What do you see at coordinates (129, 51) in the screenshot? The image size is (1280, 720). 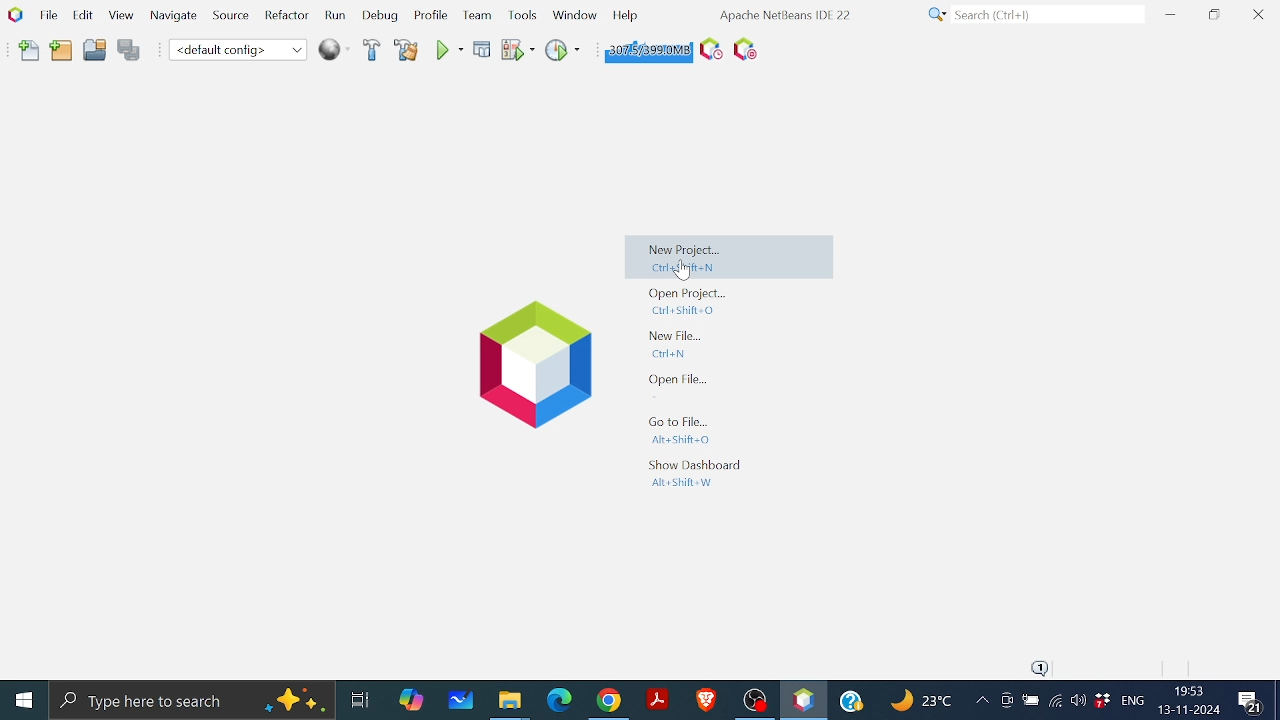 I see `Save all` at bounding box center [129, 51].